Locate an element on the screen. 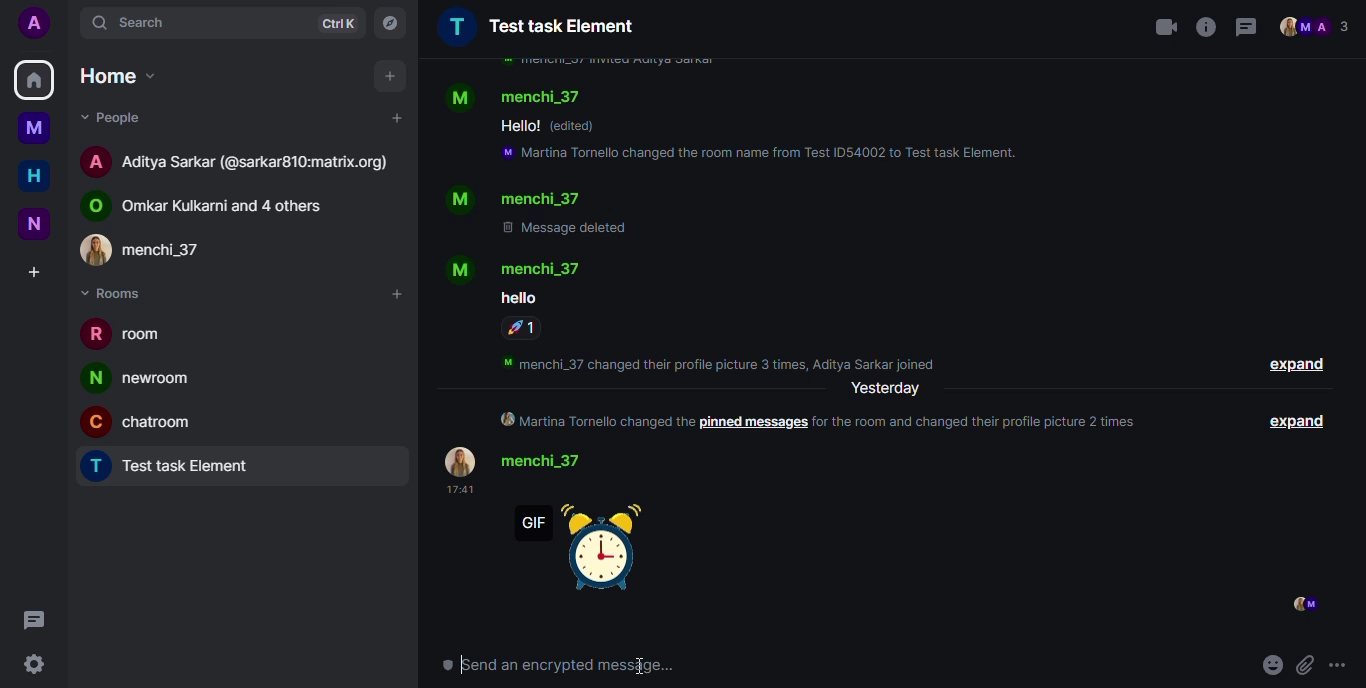 The height and width of the screenshot is (688, 1366). reaction is located at coordinates (523, 328).